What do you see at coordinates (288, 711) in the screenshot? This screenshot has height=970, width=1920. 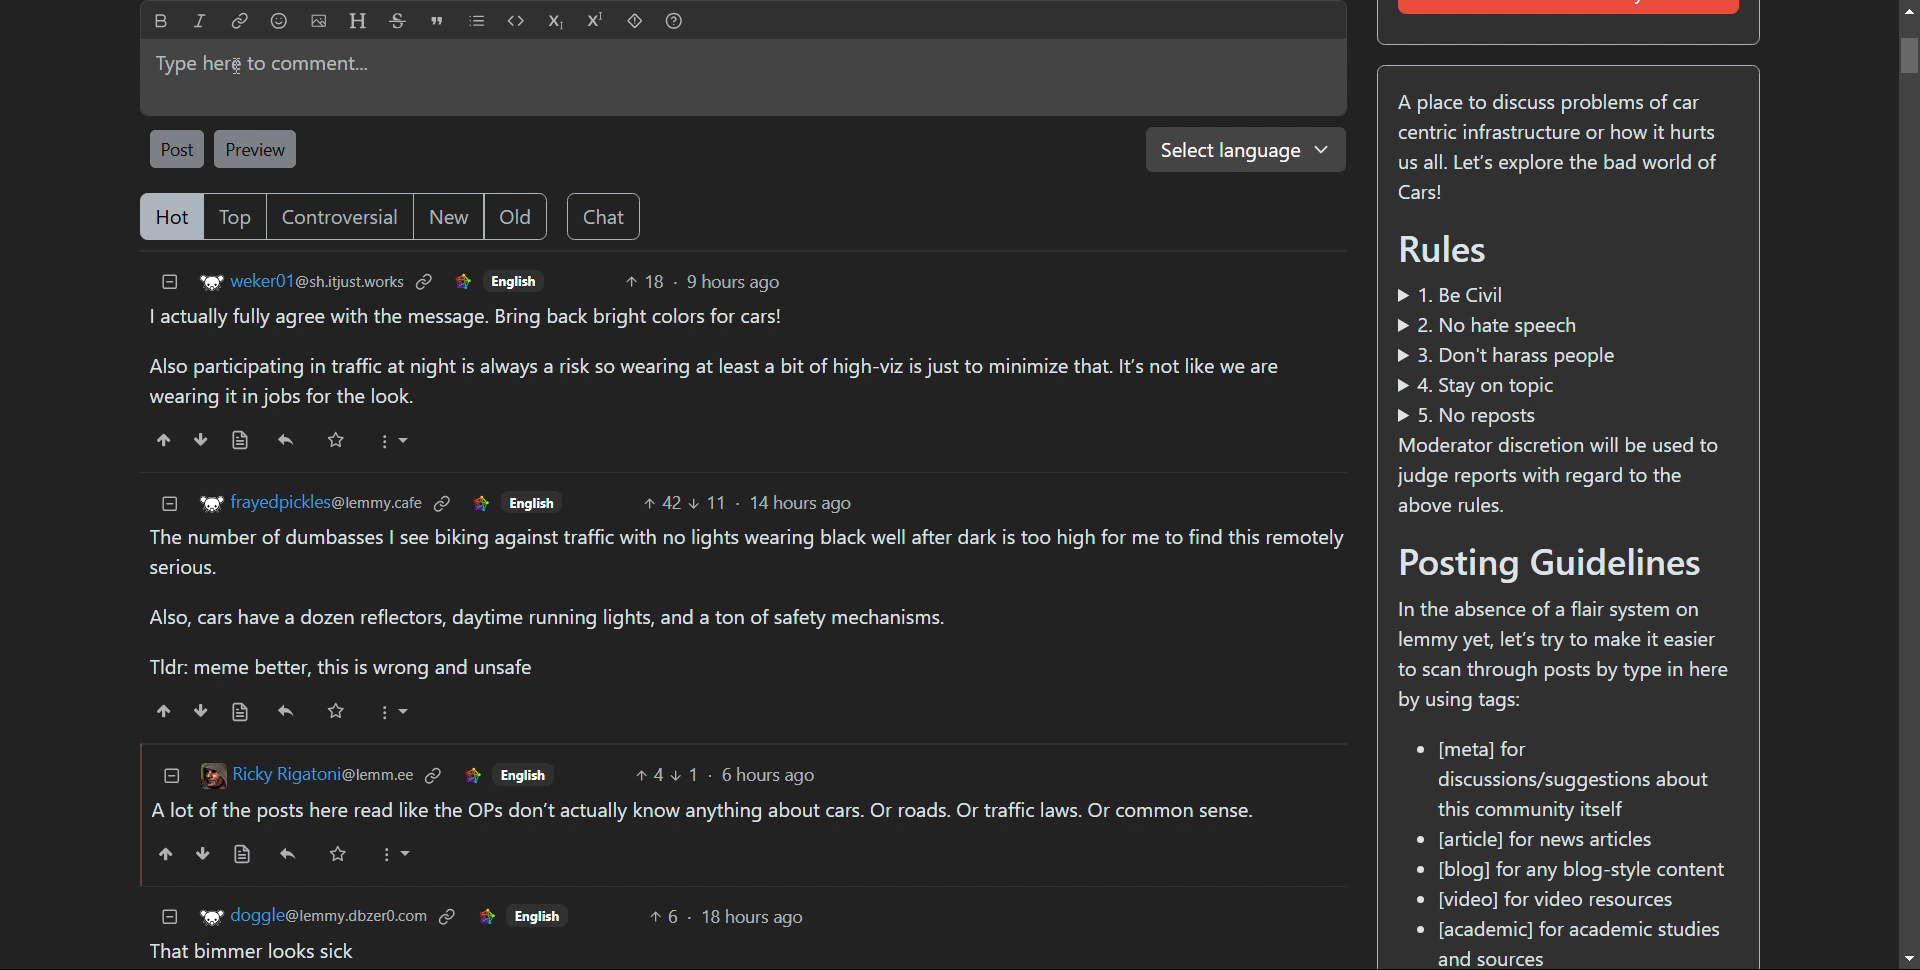 I see `reply` at bounding box center [288, 711].